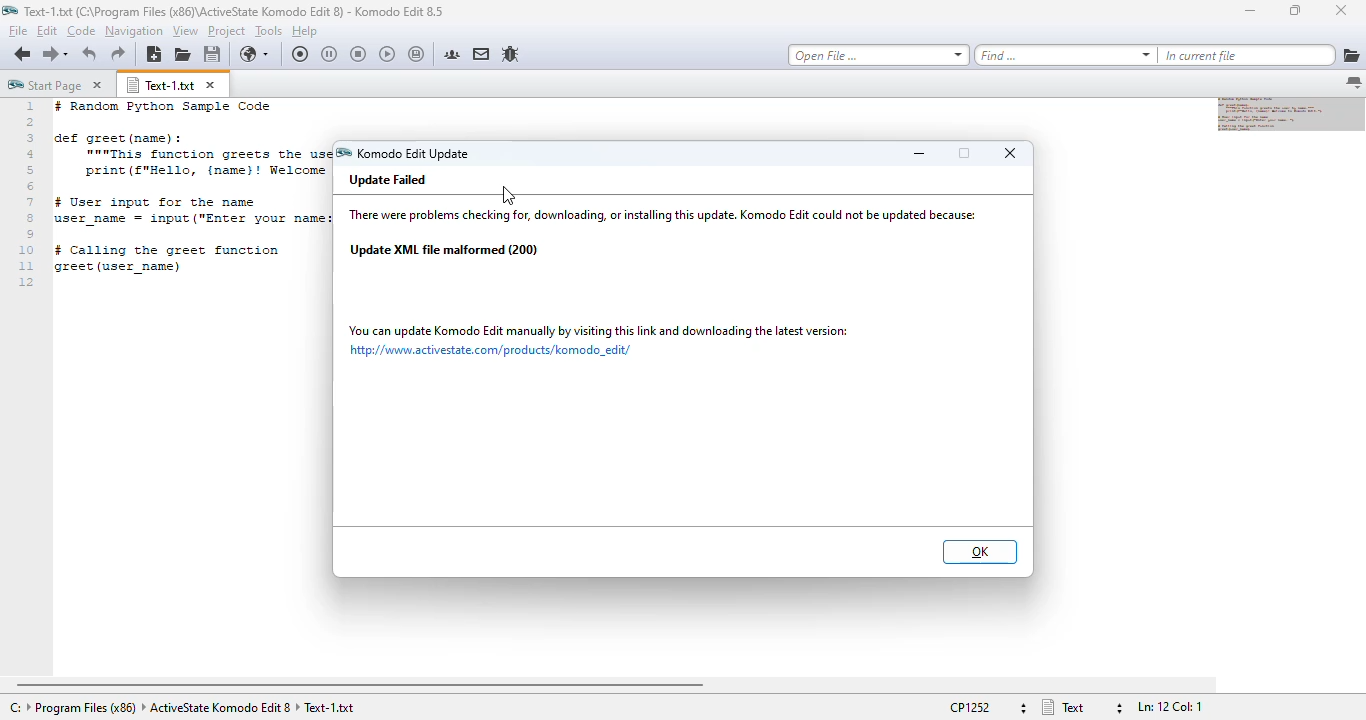 This screenshot has height=720, width=1366. What do you see at coordinates (509, 196) in the screenshot?
I see `cursor` at bounding box center [509, 196].